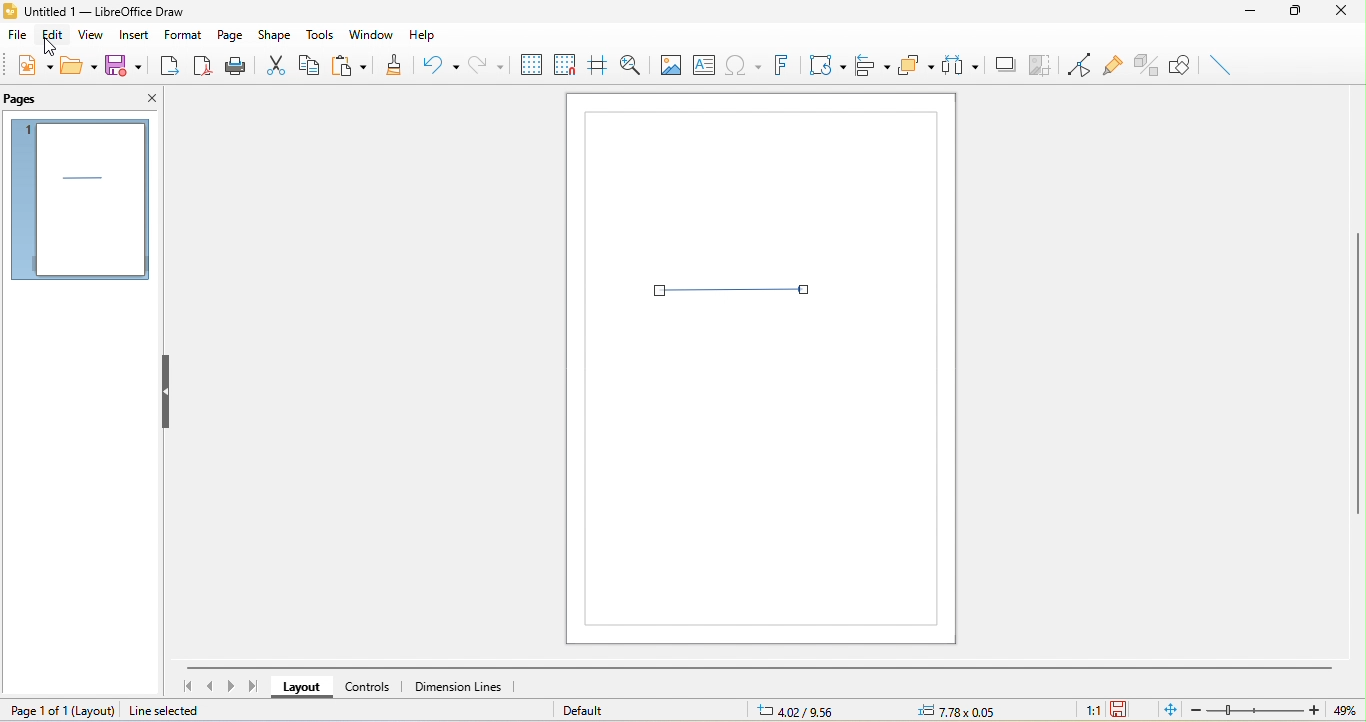  I want to click on undo, so click(441, 67).